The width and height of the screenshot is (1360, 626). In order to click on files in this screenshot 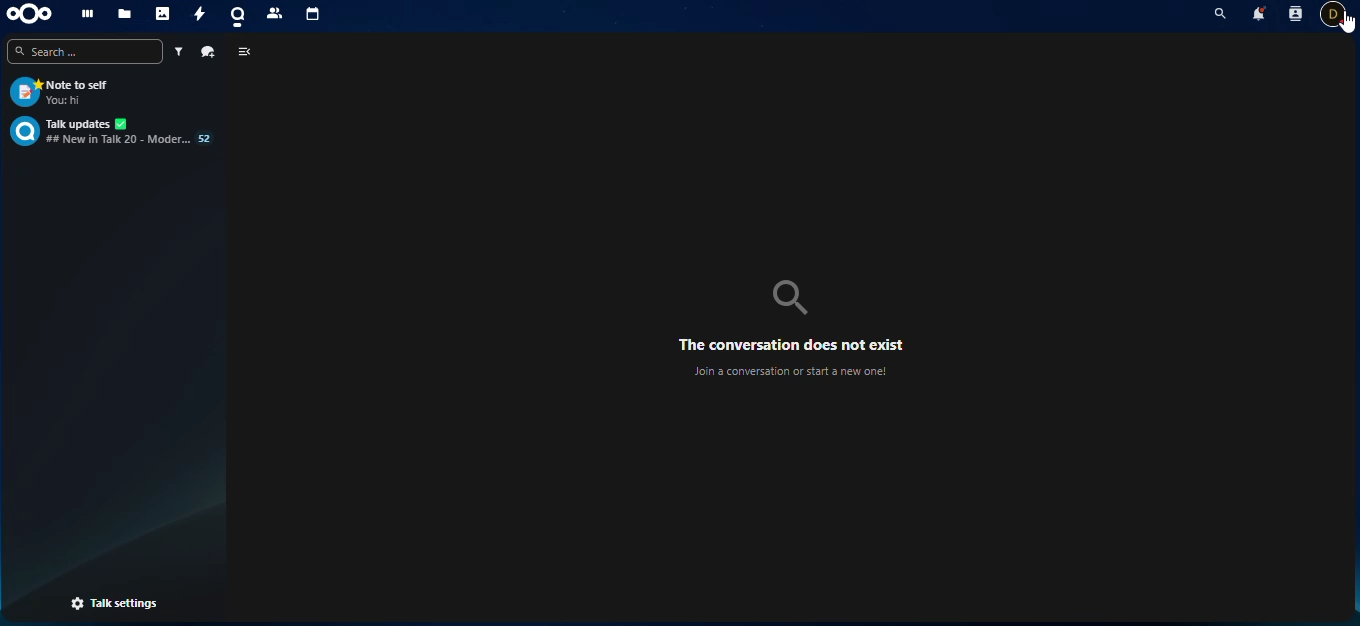, I will do `click(123, 13)`.